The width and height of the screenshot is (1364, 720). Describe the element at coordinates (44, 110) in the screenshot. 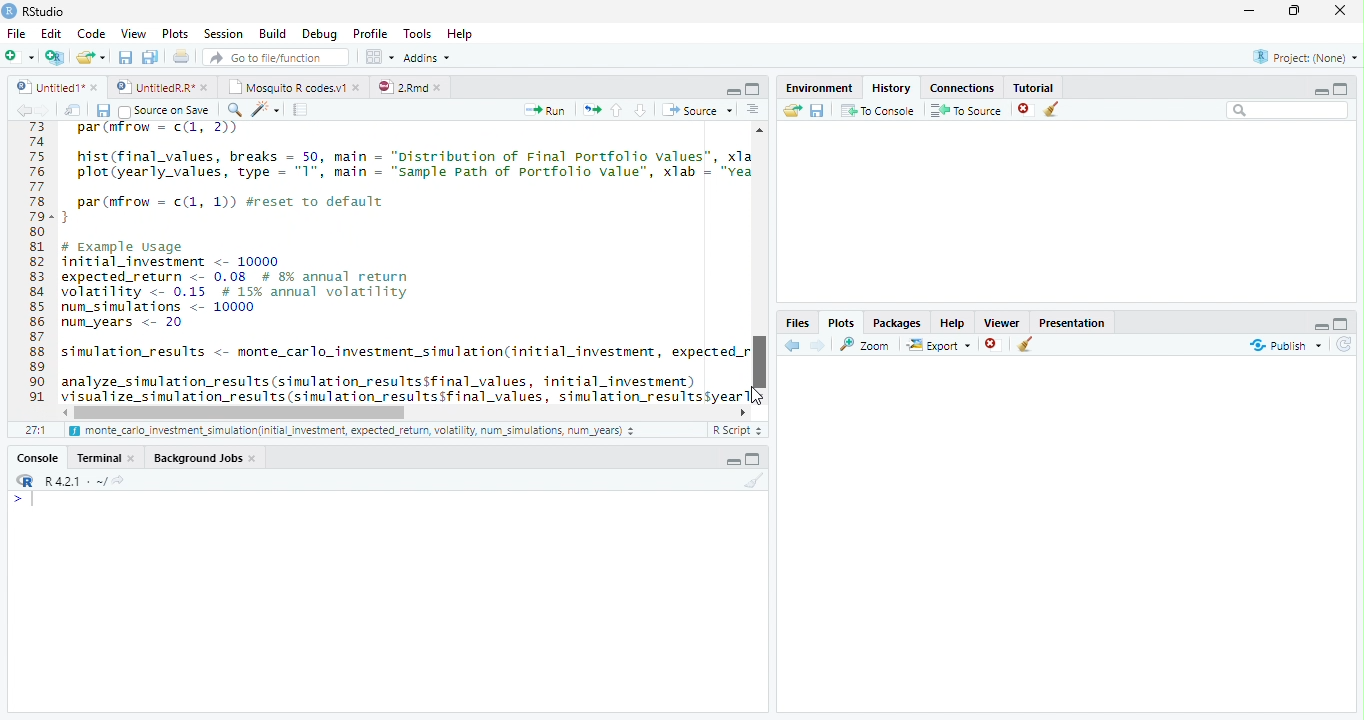

I see `next source location` at that location.